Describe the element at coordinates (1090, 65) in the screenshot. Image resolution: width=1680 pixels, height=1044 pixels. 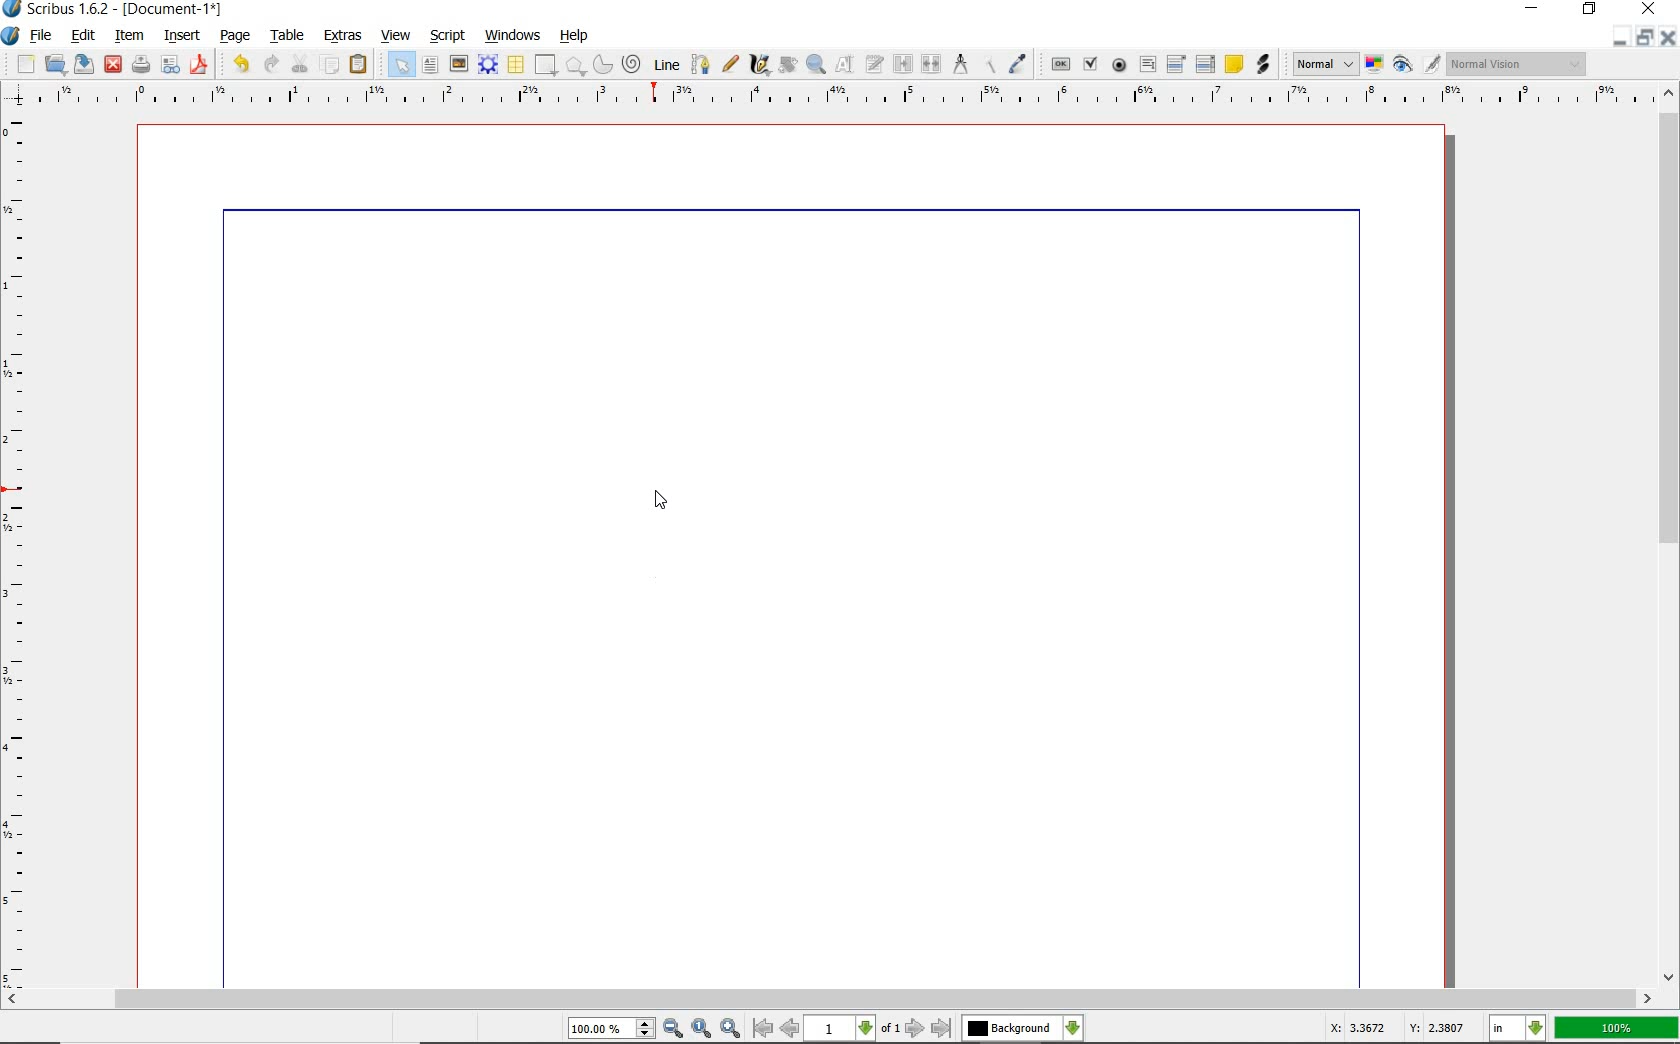
I see `pdf check box` at that location.